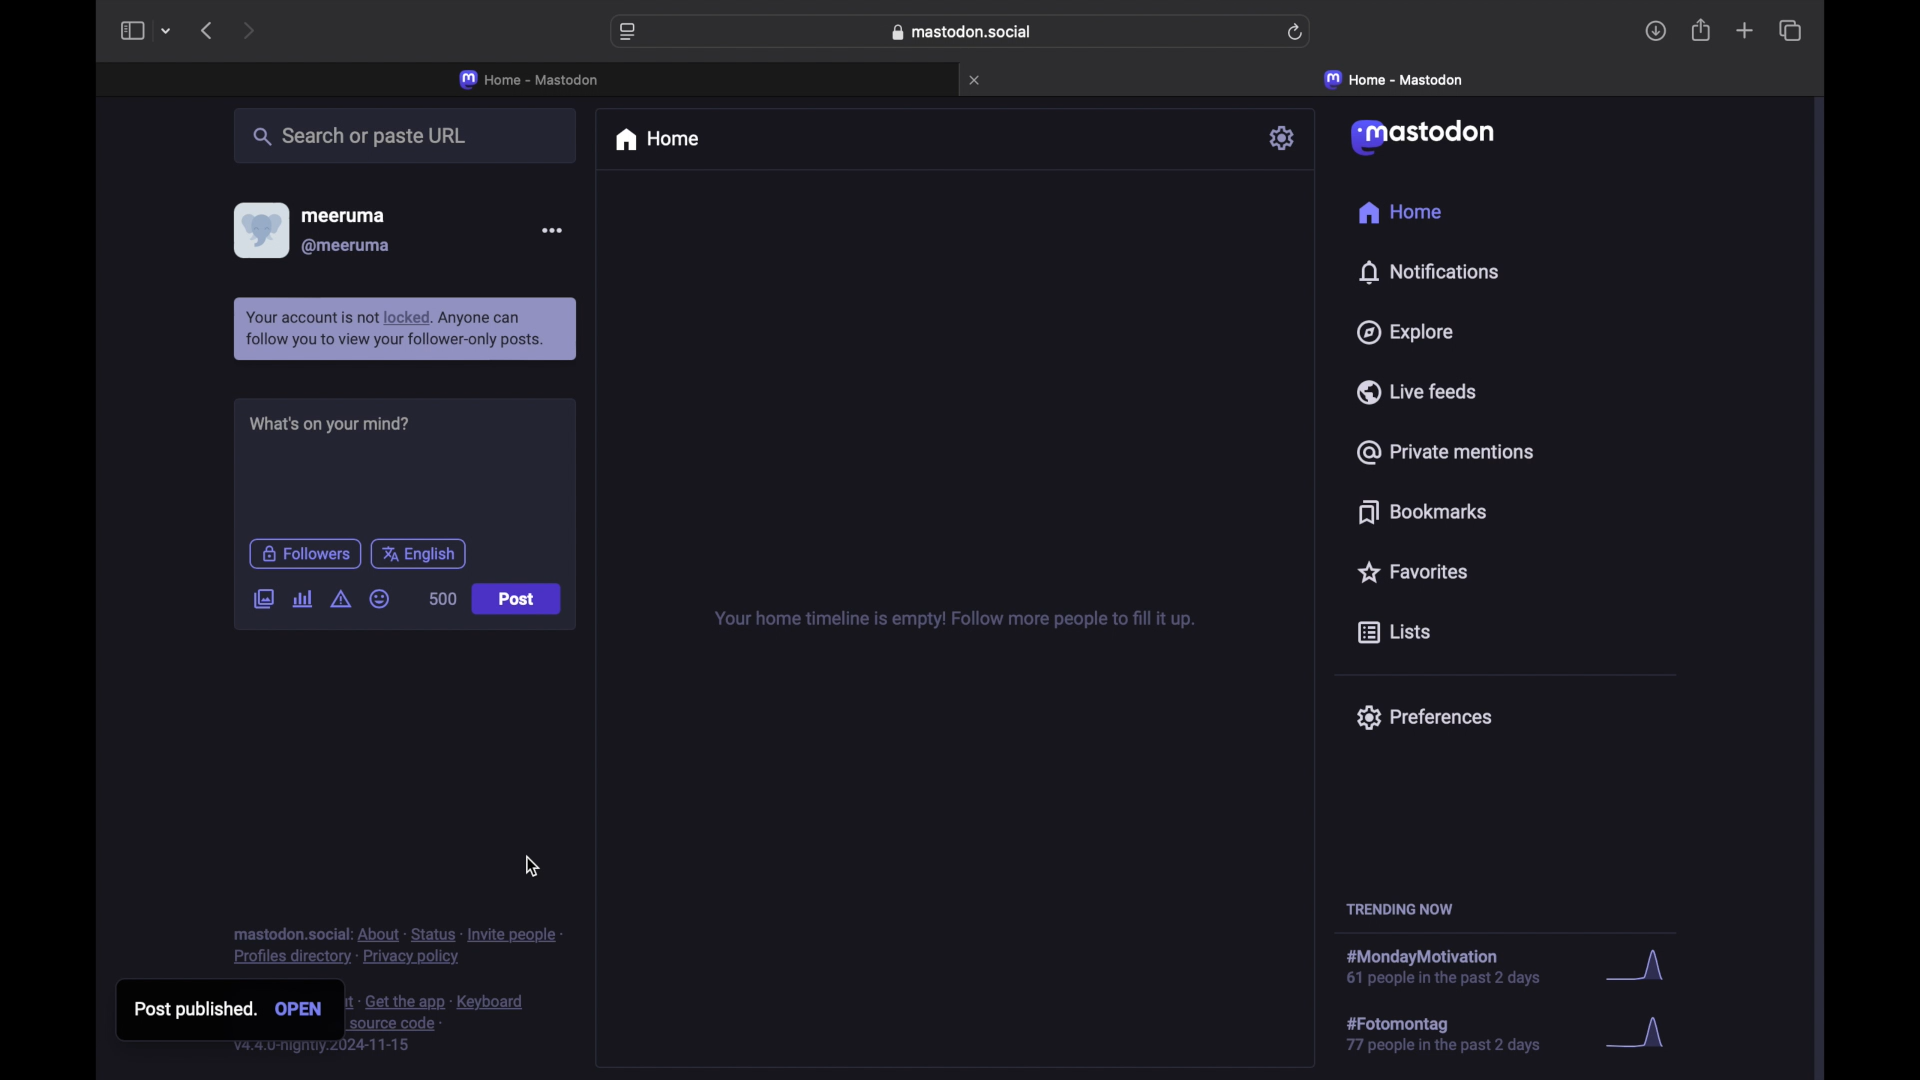 The height and width of the screenshot is (1080, 1920). Describe the element at coordinates (340, 598) in the screenshot. I see `add content  warning` at that location.